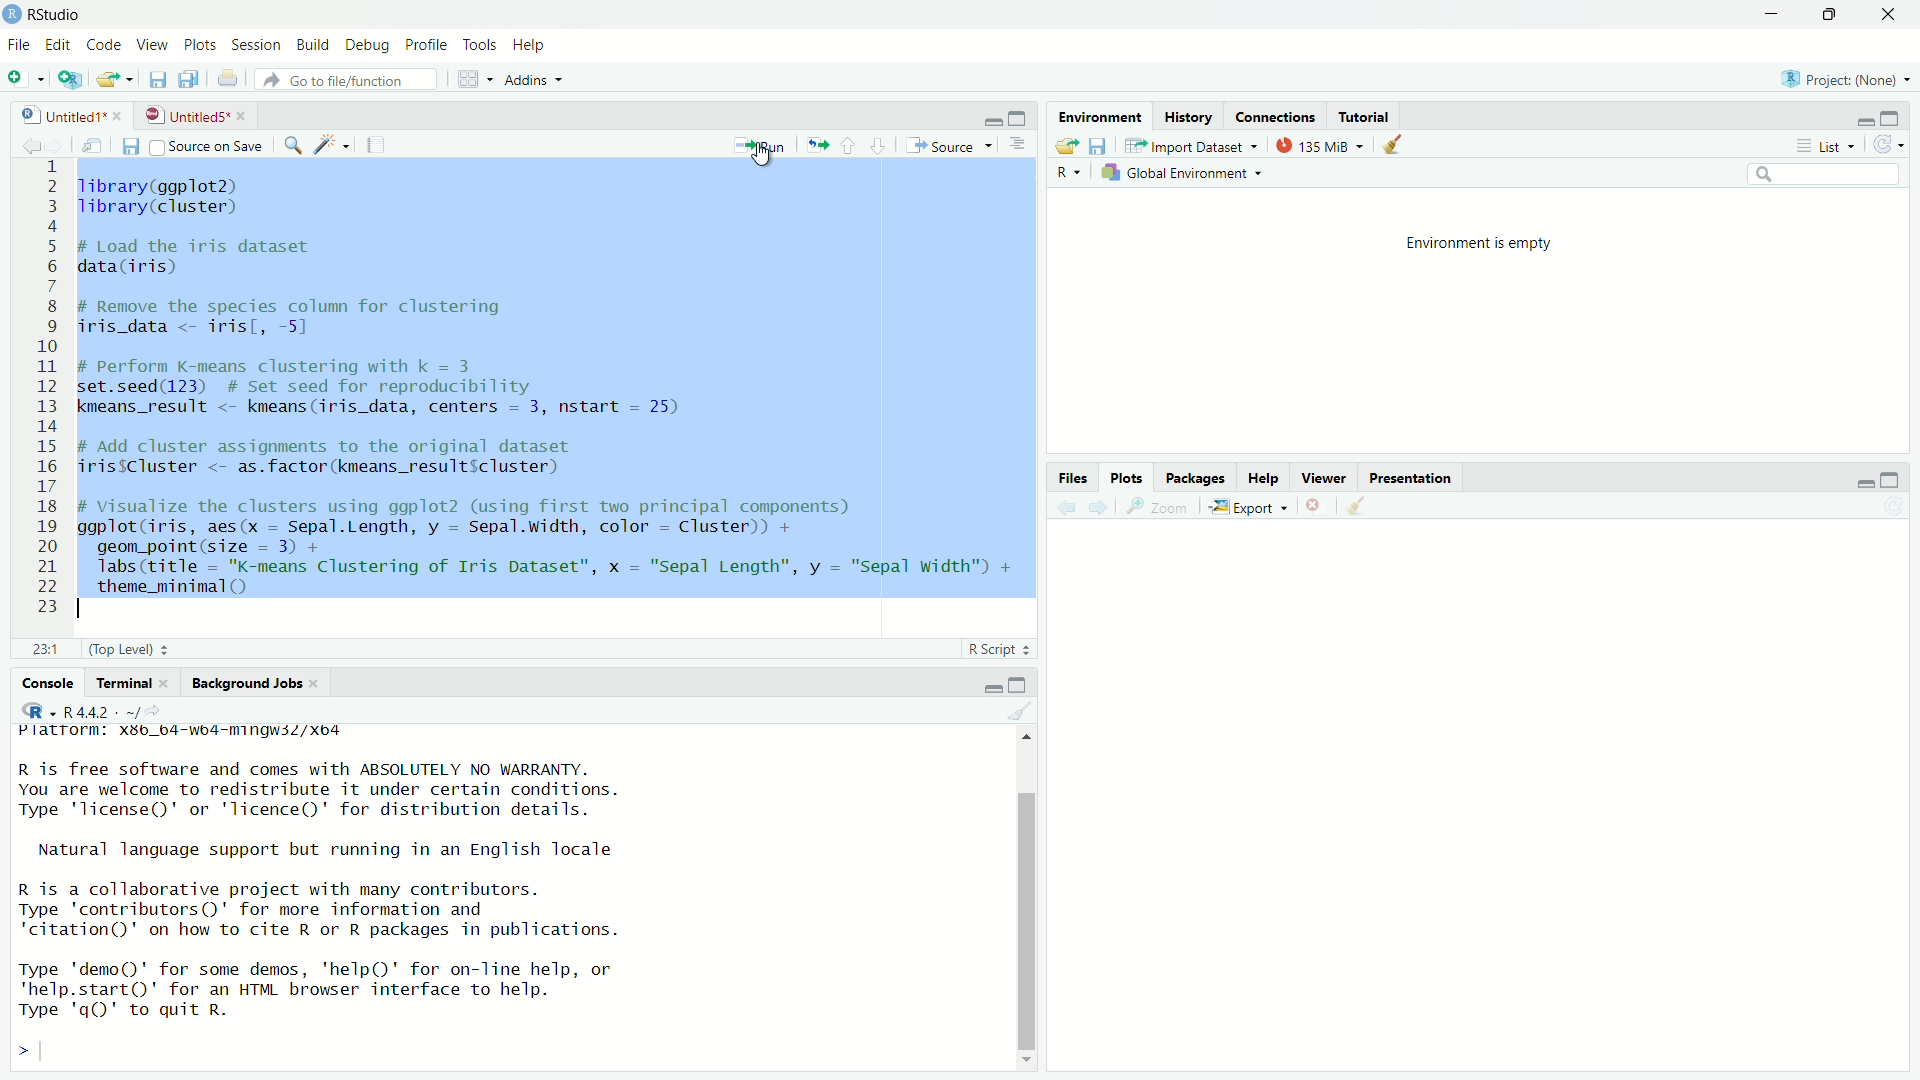 The width and height of the screenshot is (1920, 1080). Describe the element at coordinates (989, 684) in the screenshot. I see `minimize` at that location.